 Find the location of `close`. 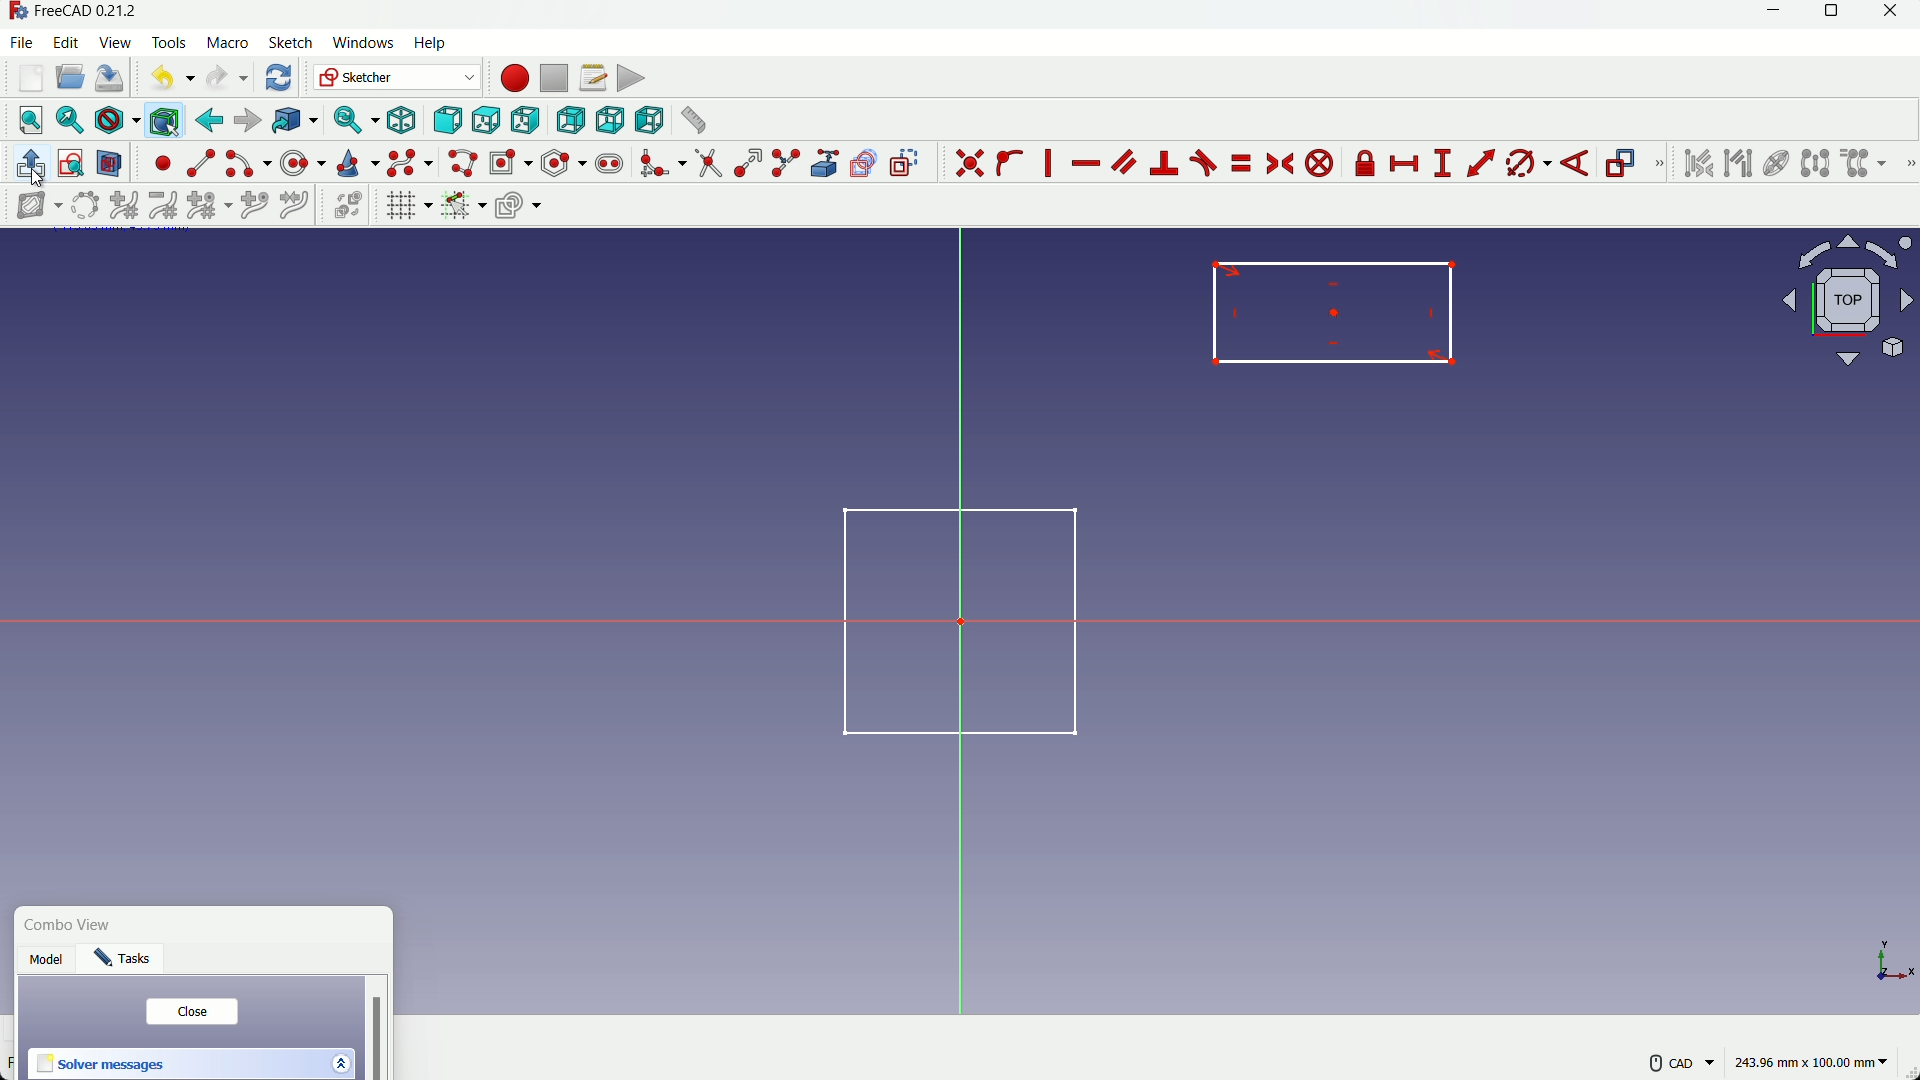

close is located at coordinates (191, 1012).